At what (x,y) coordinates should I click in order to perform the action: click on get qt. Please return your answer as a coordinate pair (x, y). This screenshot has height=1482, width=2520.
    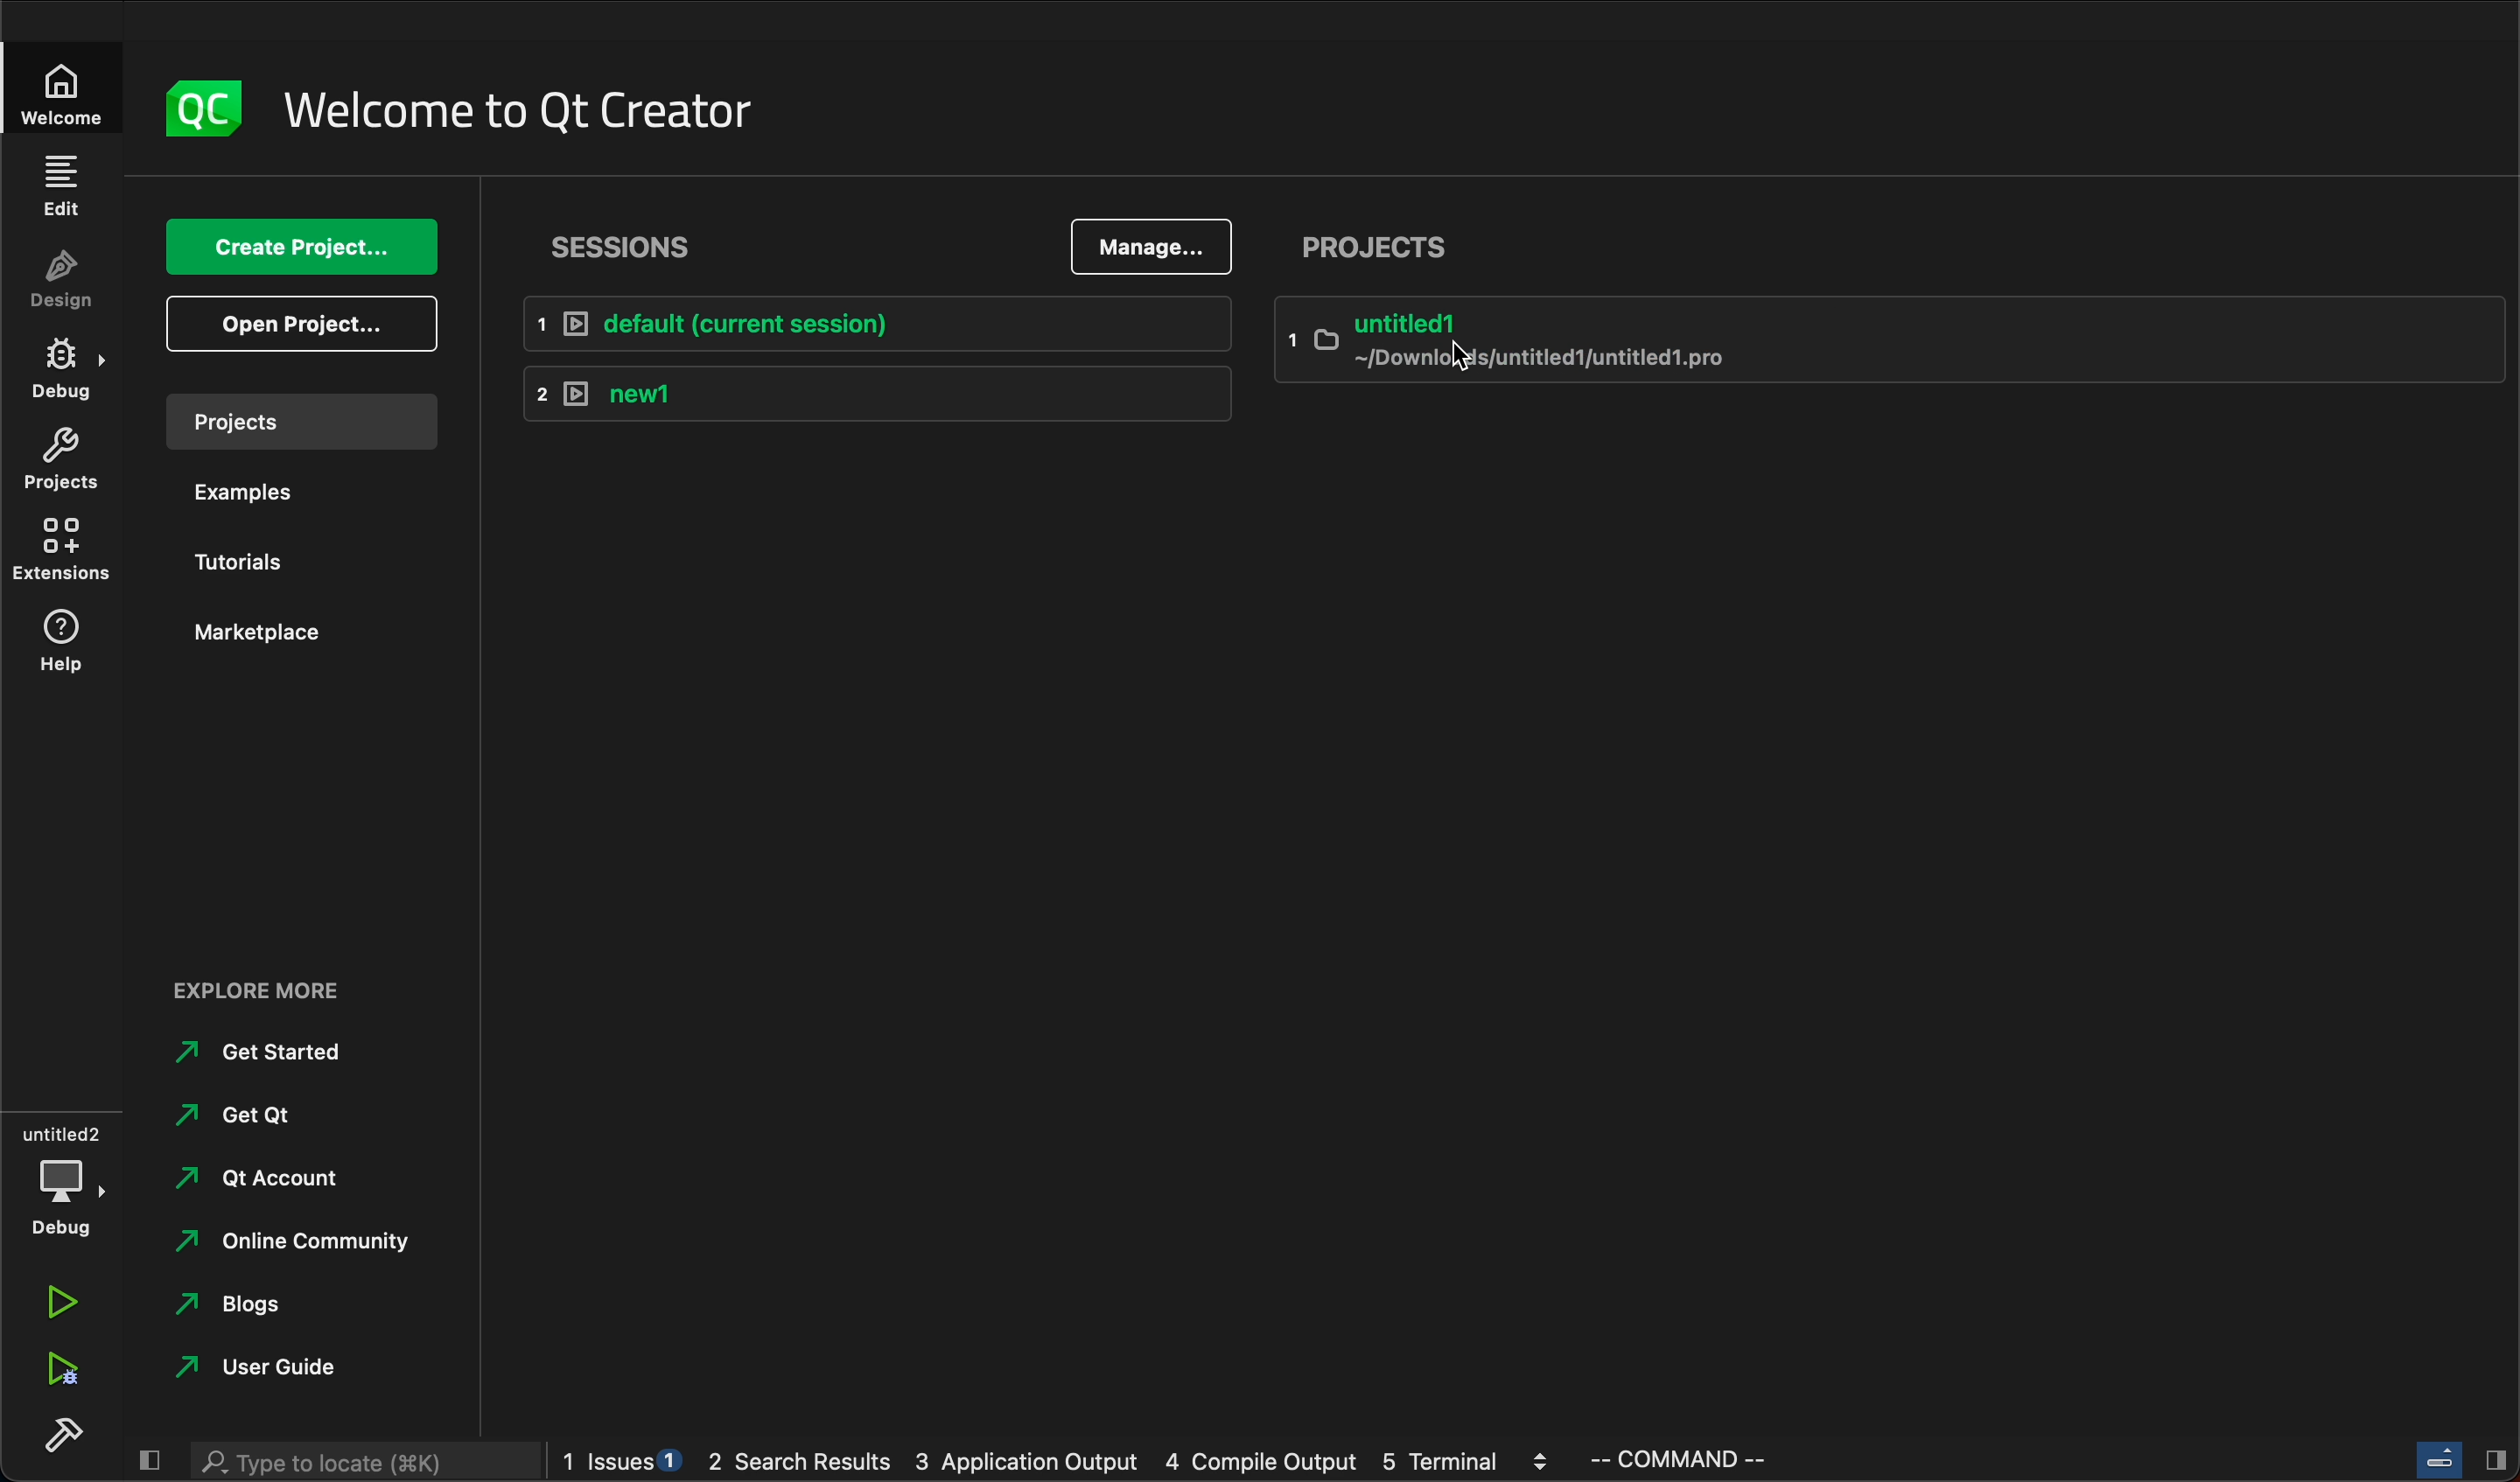
    Looking at the image, I should click on (273, 1114).